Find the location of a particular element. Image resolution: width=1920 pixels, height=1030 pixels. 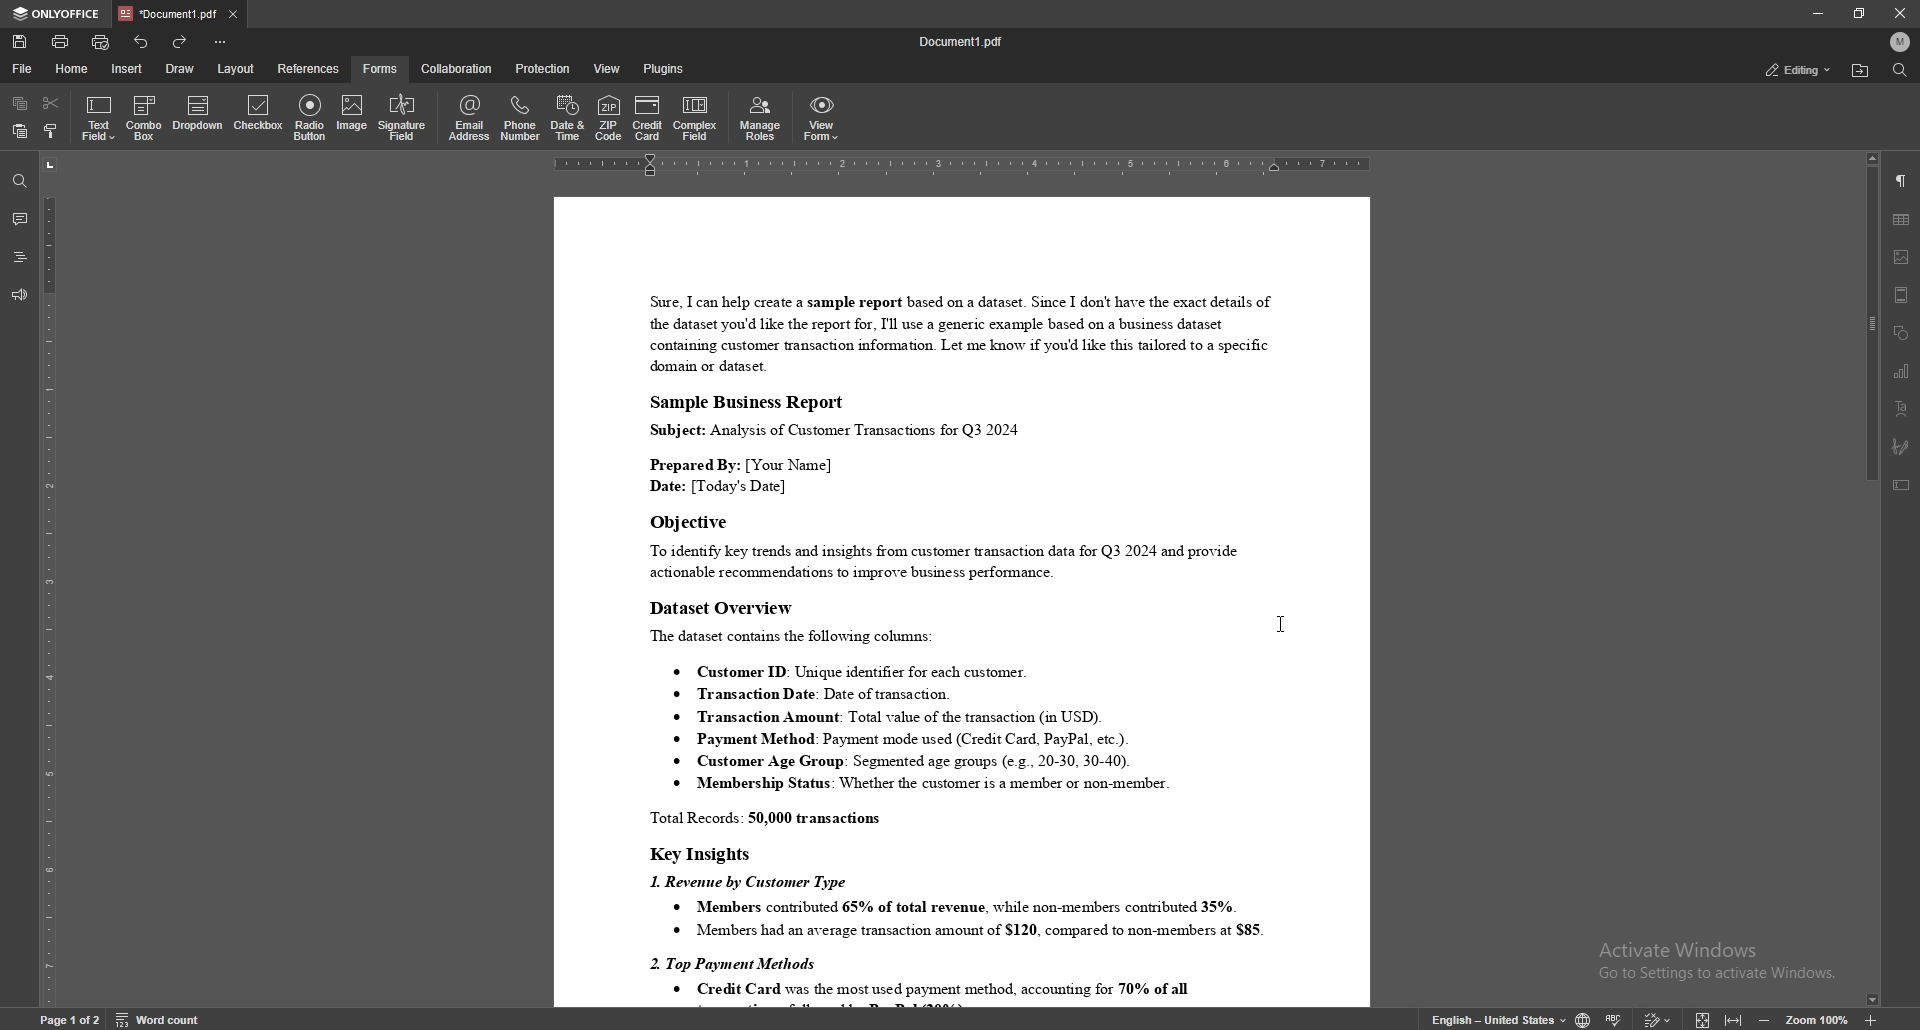

copy style is located at coordinates (53, 133).